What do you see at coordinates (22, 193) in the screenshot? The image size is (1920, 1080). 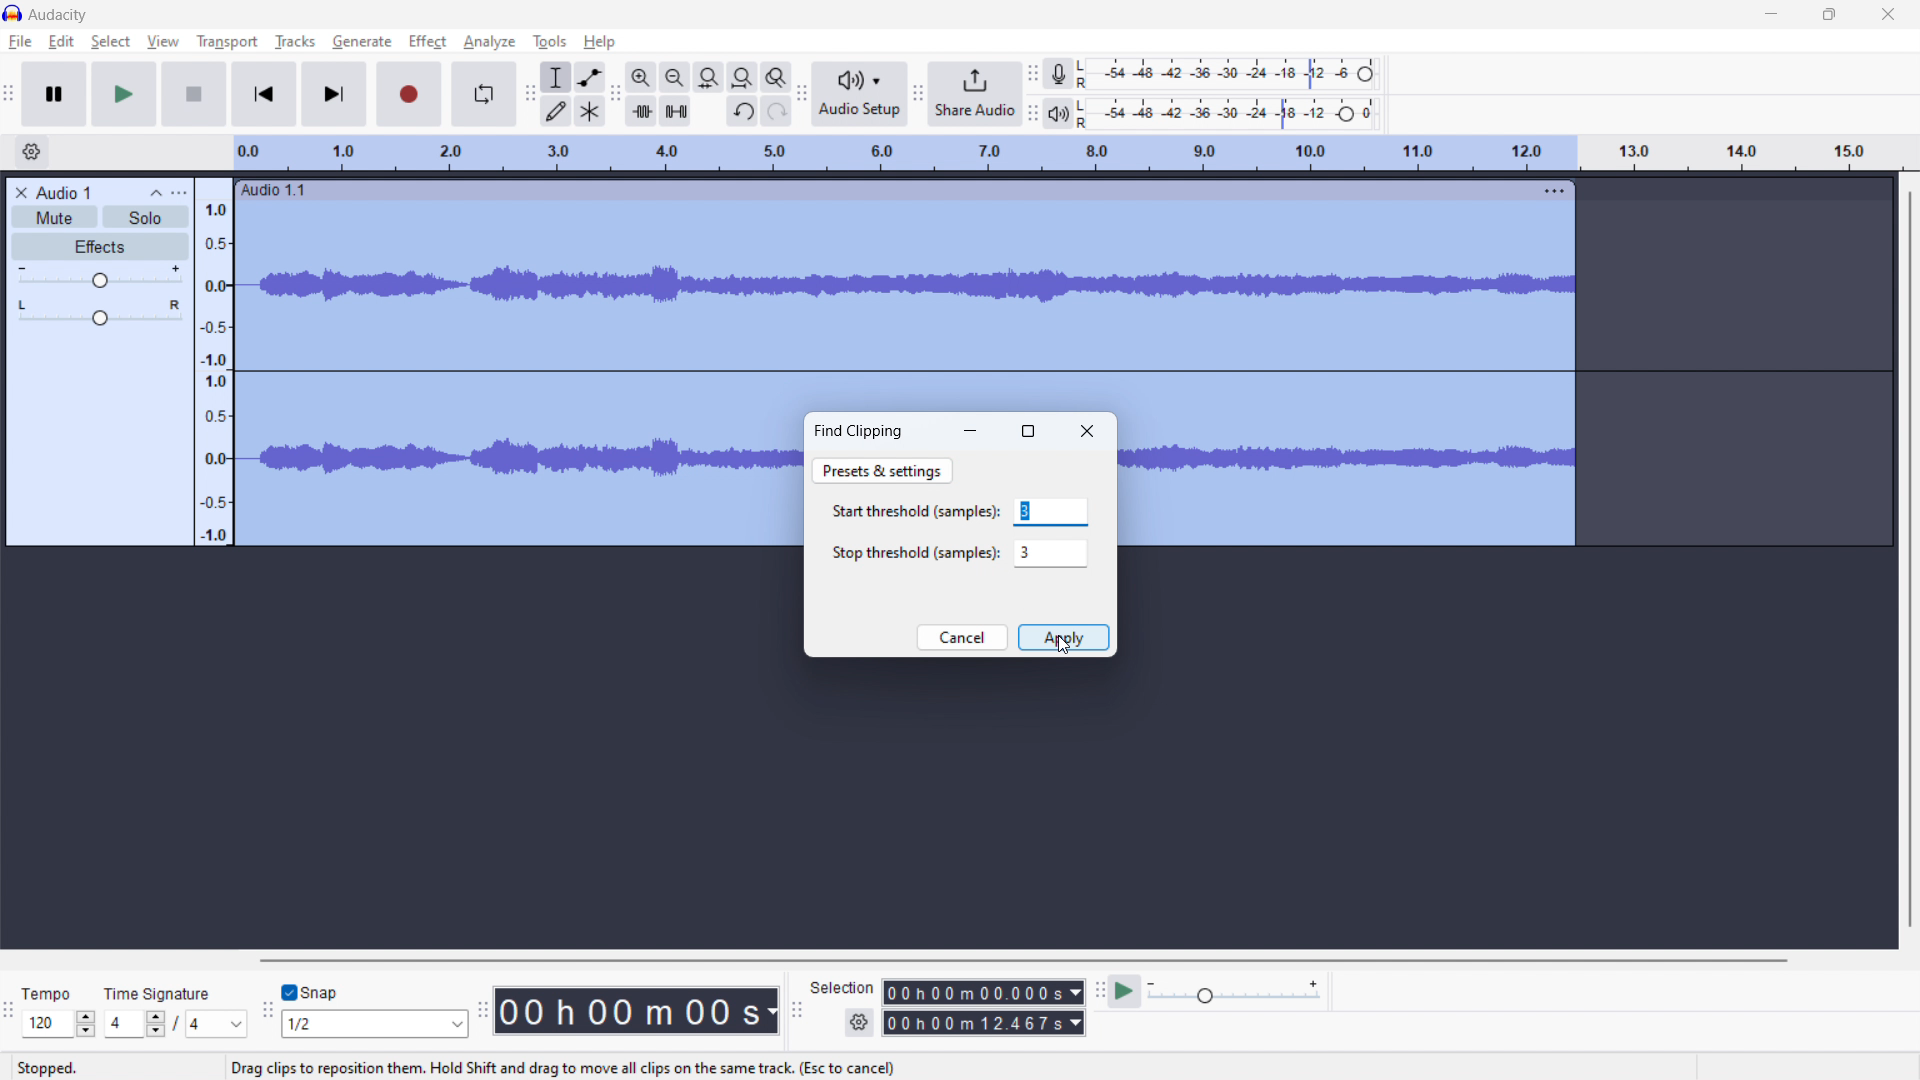 I see `delete recording` at bounding box center [22, 193].